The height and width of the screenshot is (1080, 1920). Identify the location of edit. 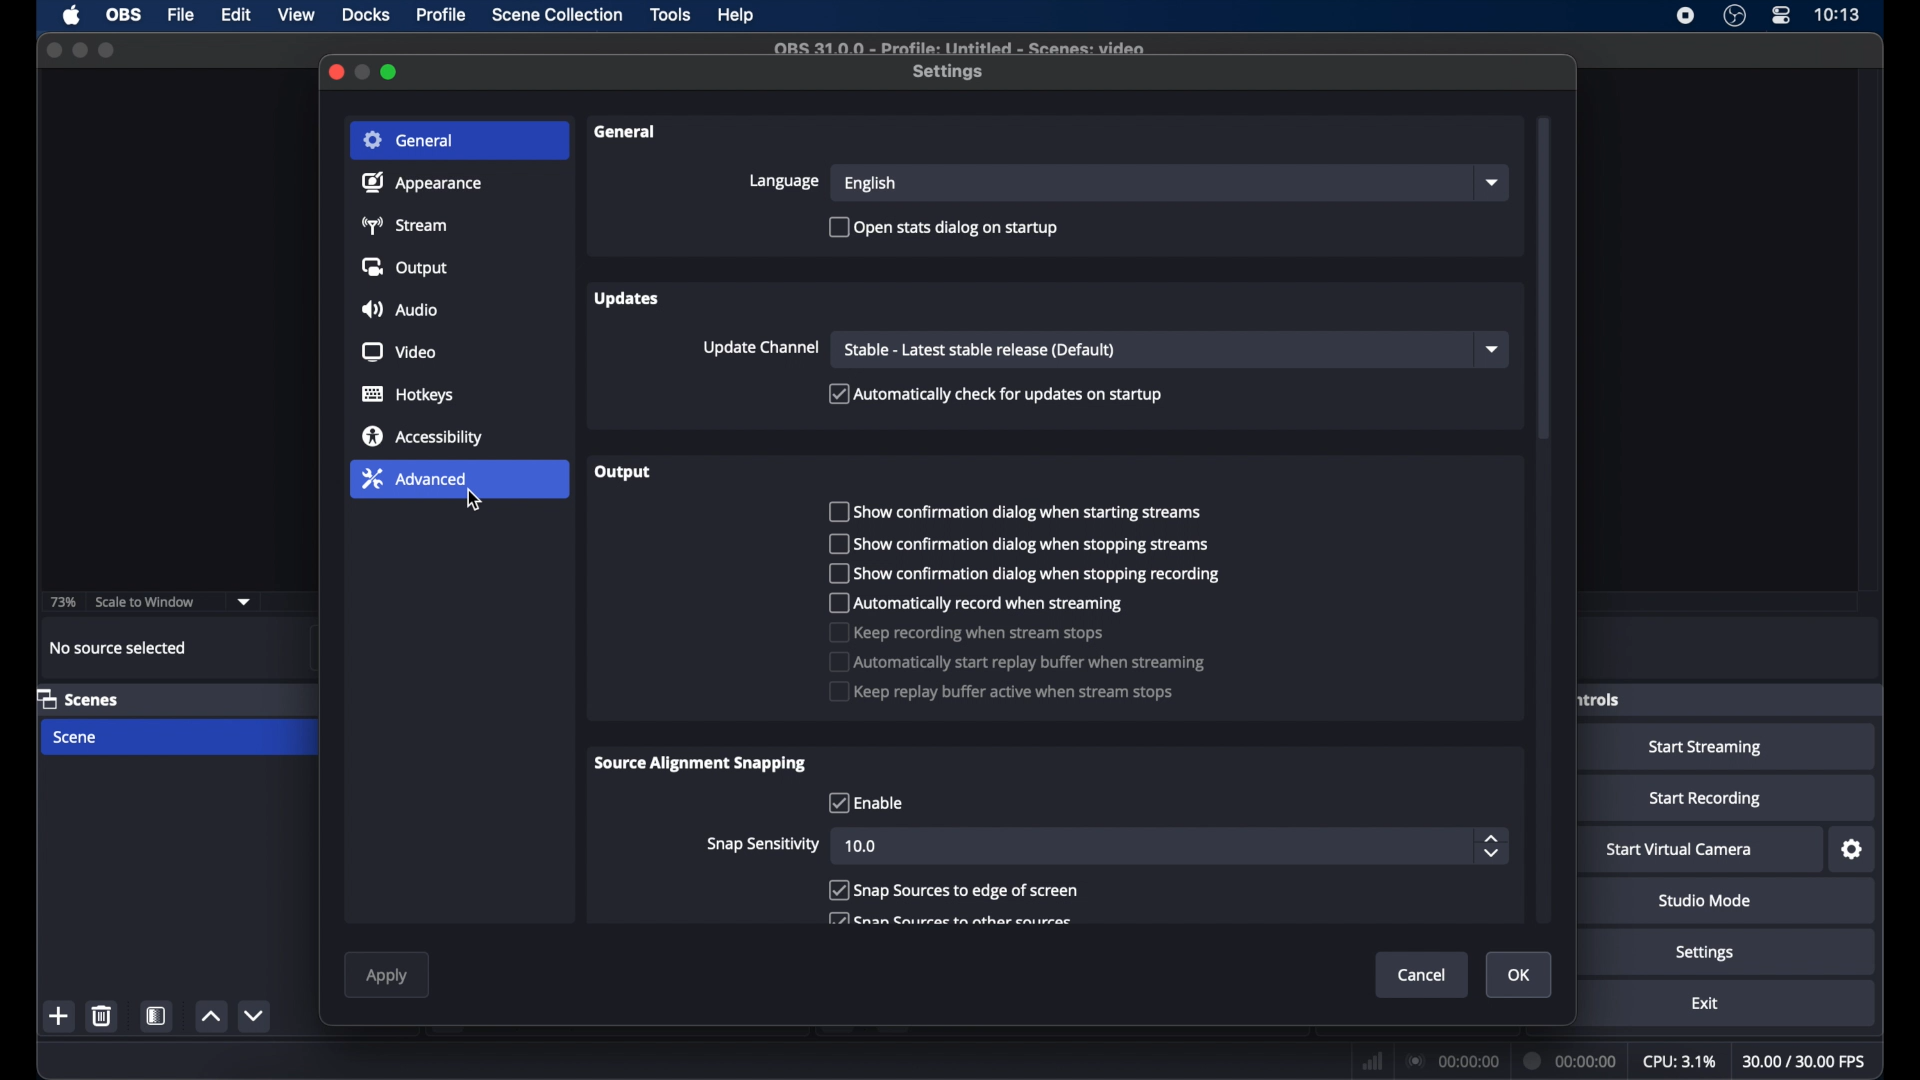
(235, 15).